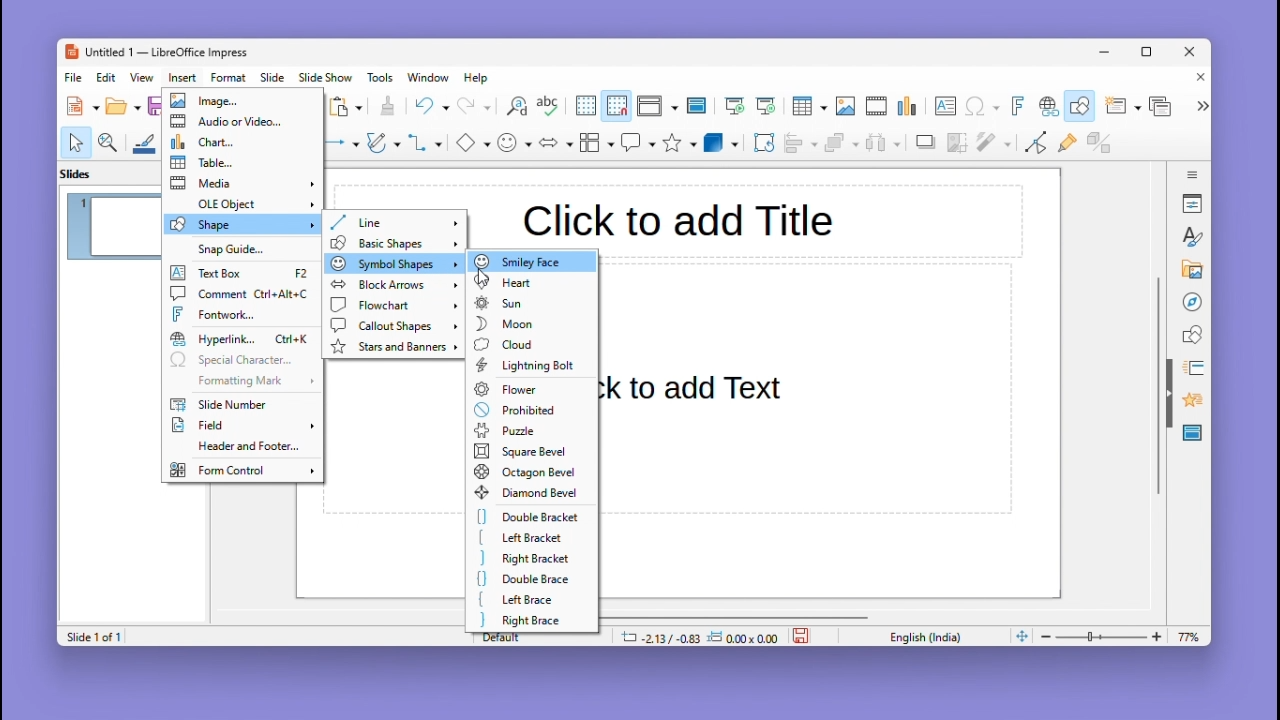 This screenshot has width=1280, height=720. I want to click on Table, so click(809, 107).